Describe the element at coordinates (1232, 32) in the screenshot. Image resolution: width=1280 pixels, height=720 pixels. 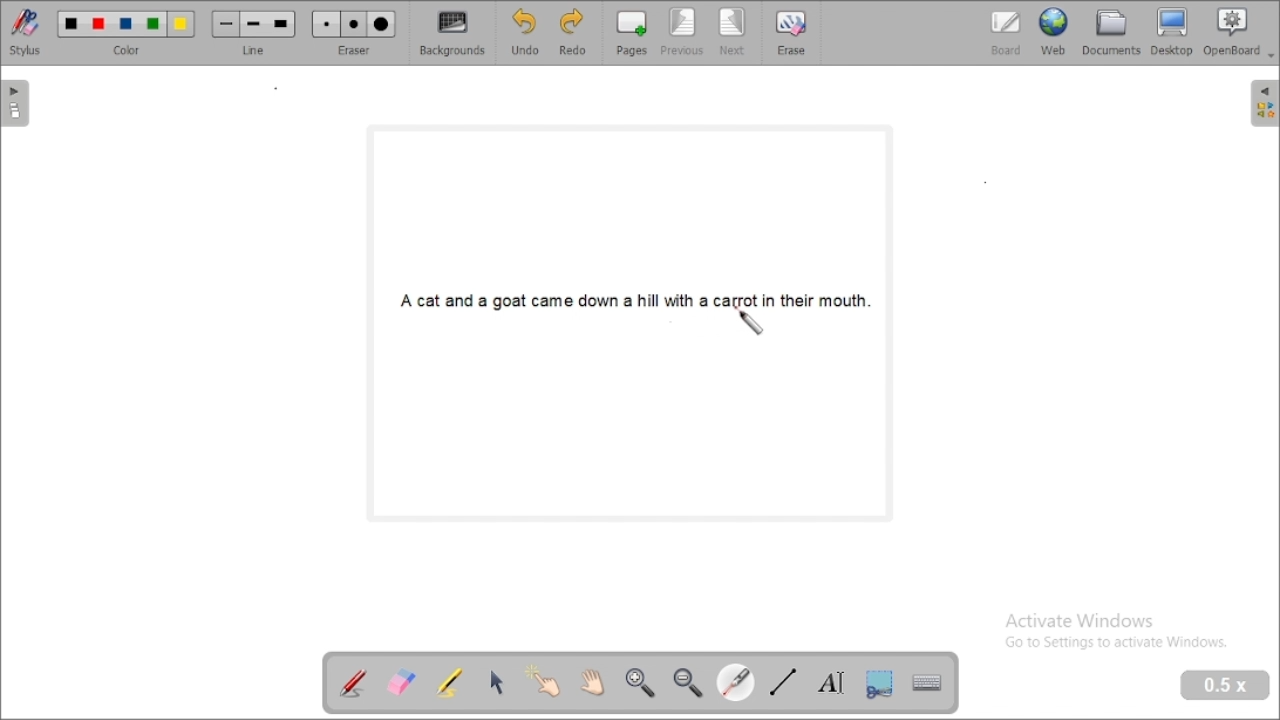
I see `openboard` at that location.